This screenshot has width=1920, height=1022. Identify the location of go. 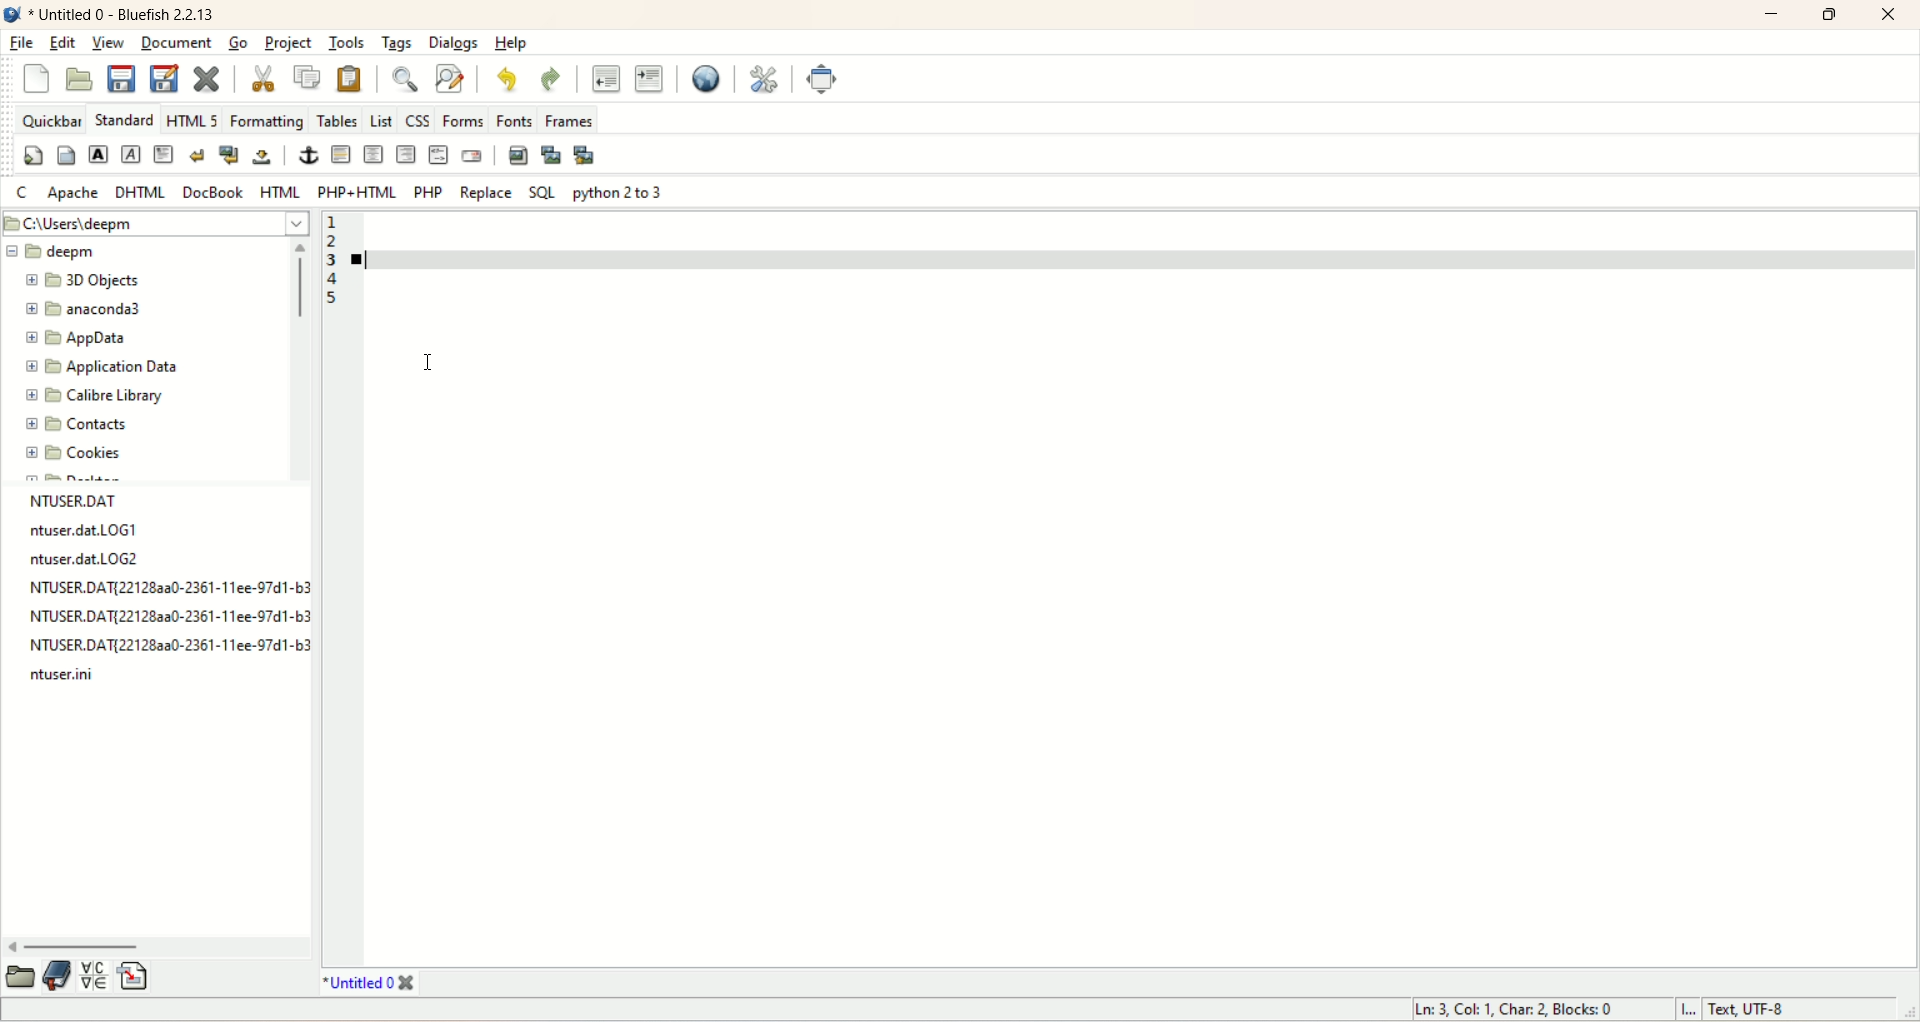
(239, 43).